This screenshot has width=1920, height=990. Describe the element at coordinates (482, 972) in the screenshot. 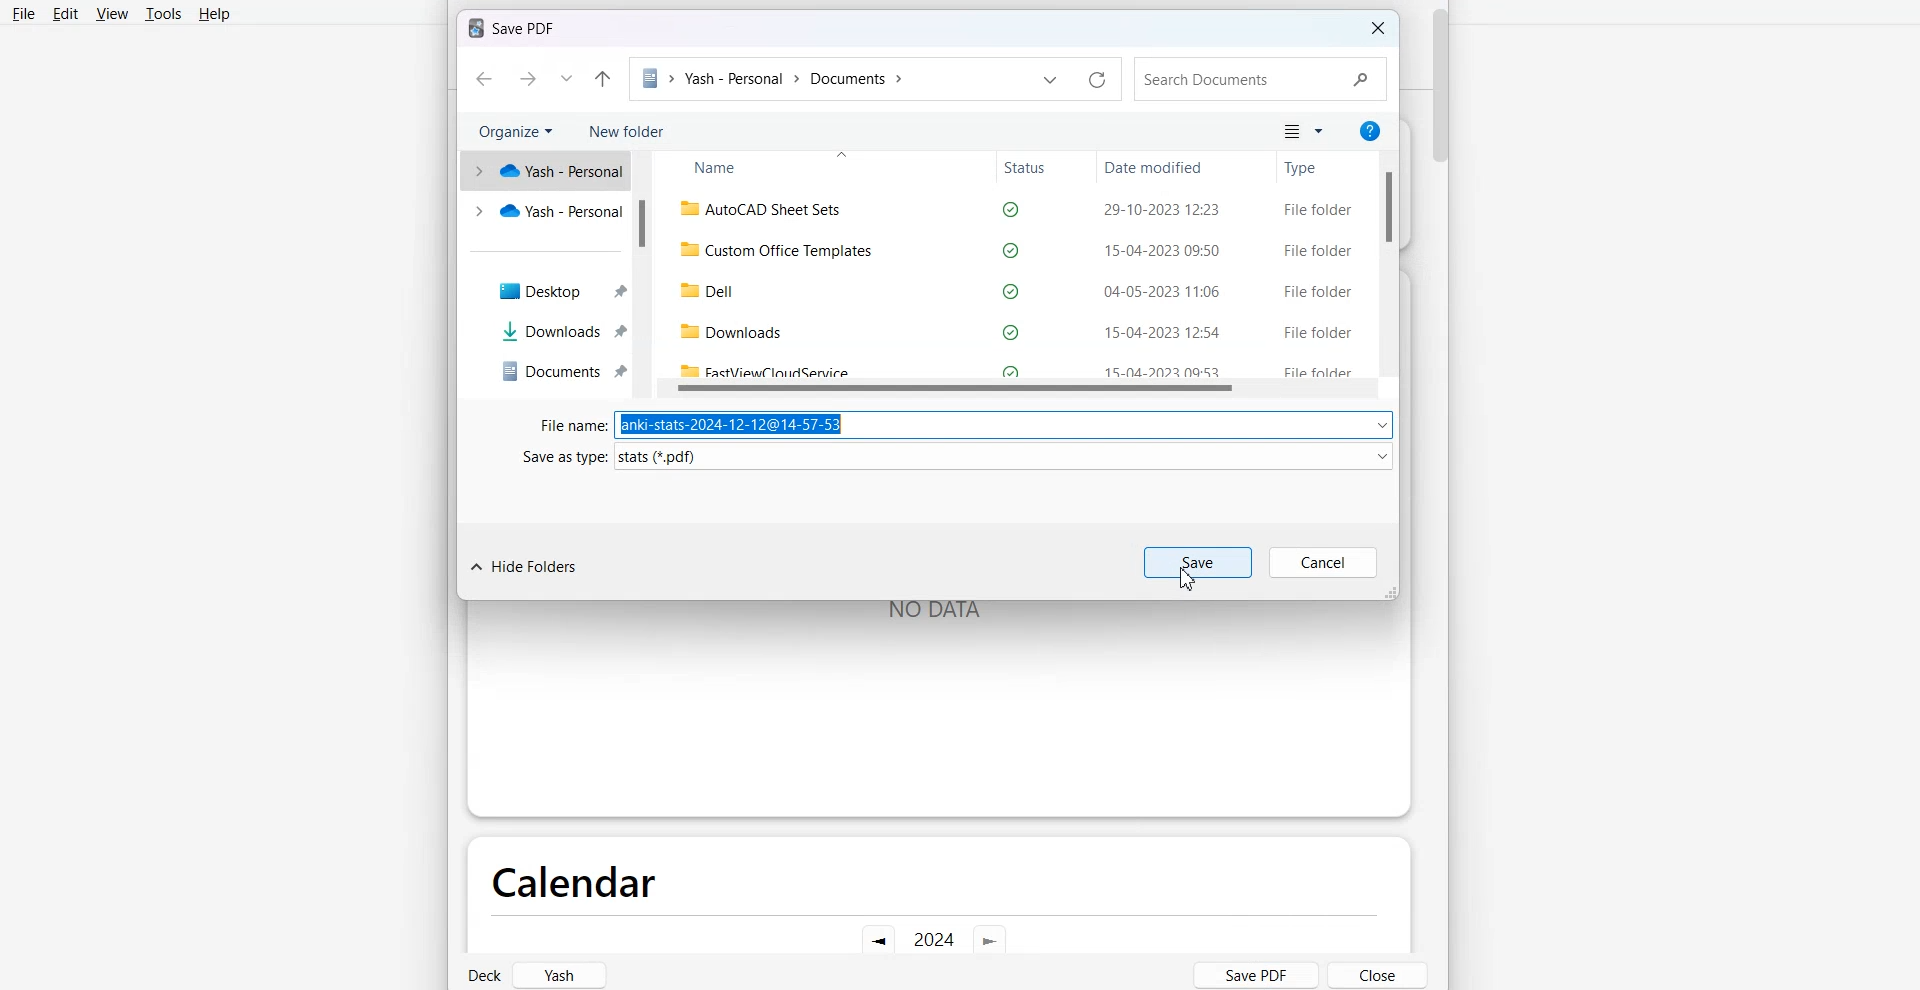

I see `Deck` at that location.